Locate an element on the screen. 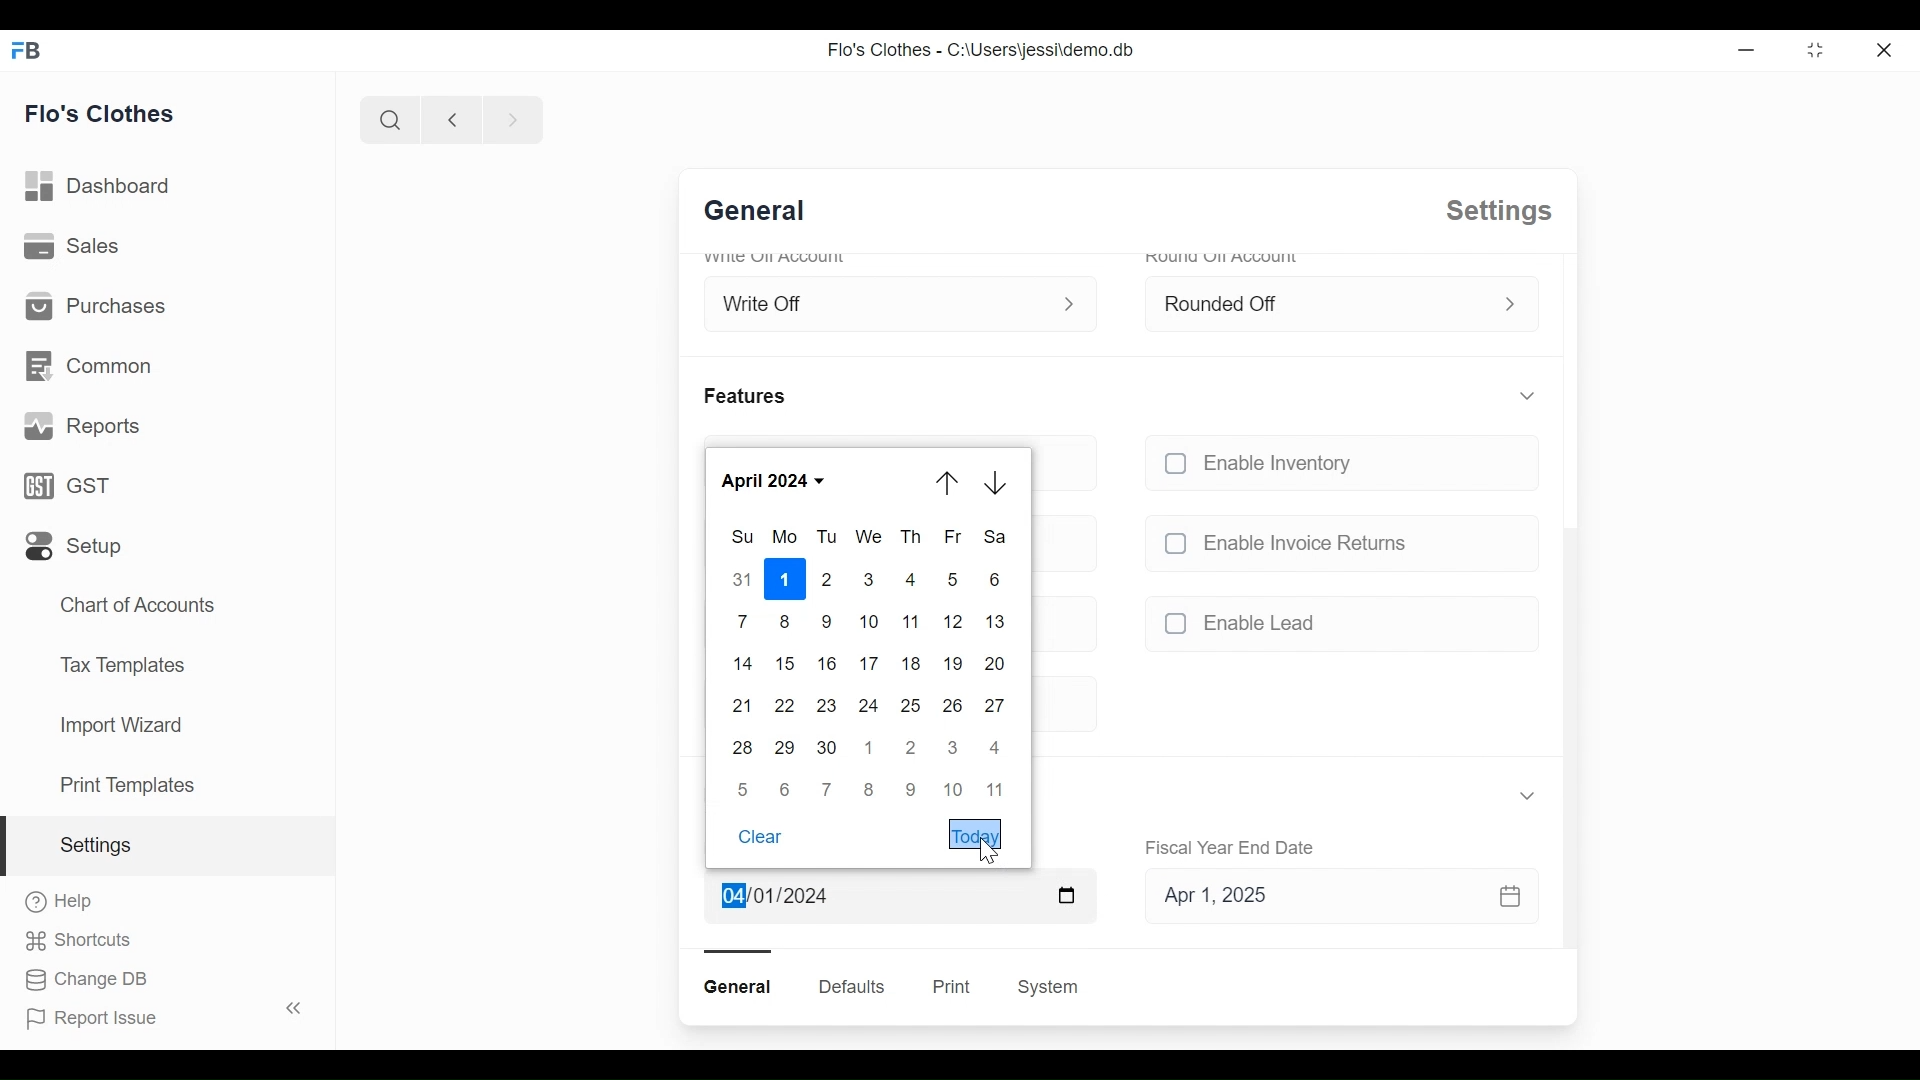 The image size is (1920, 1080). Print is located at coordinates (949, 987).